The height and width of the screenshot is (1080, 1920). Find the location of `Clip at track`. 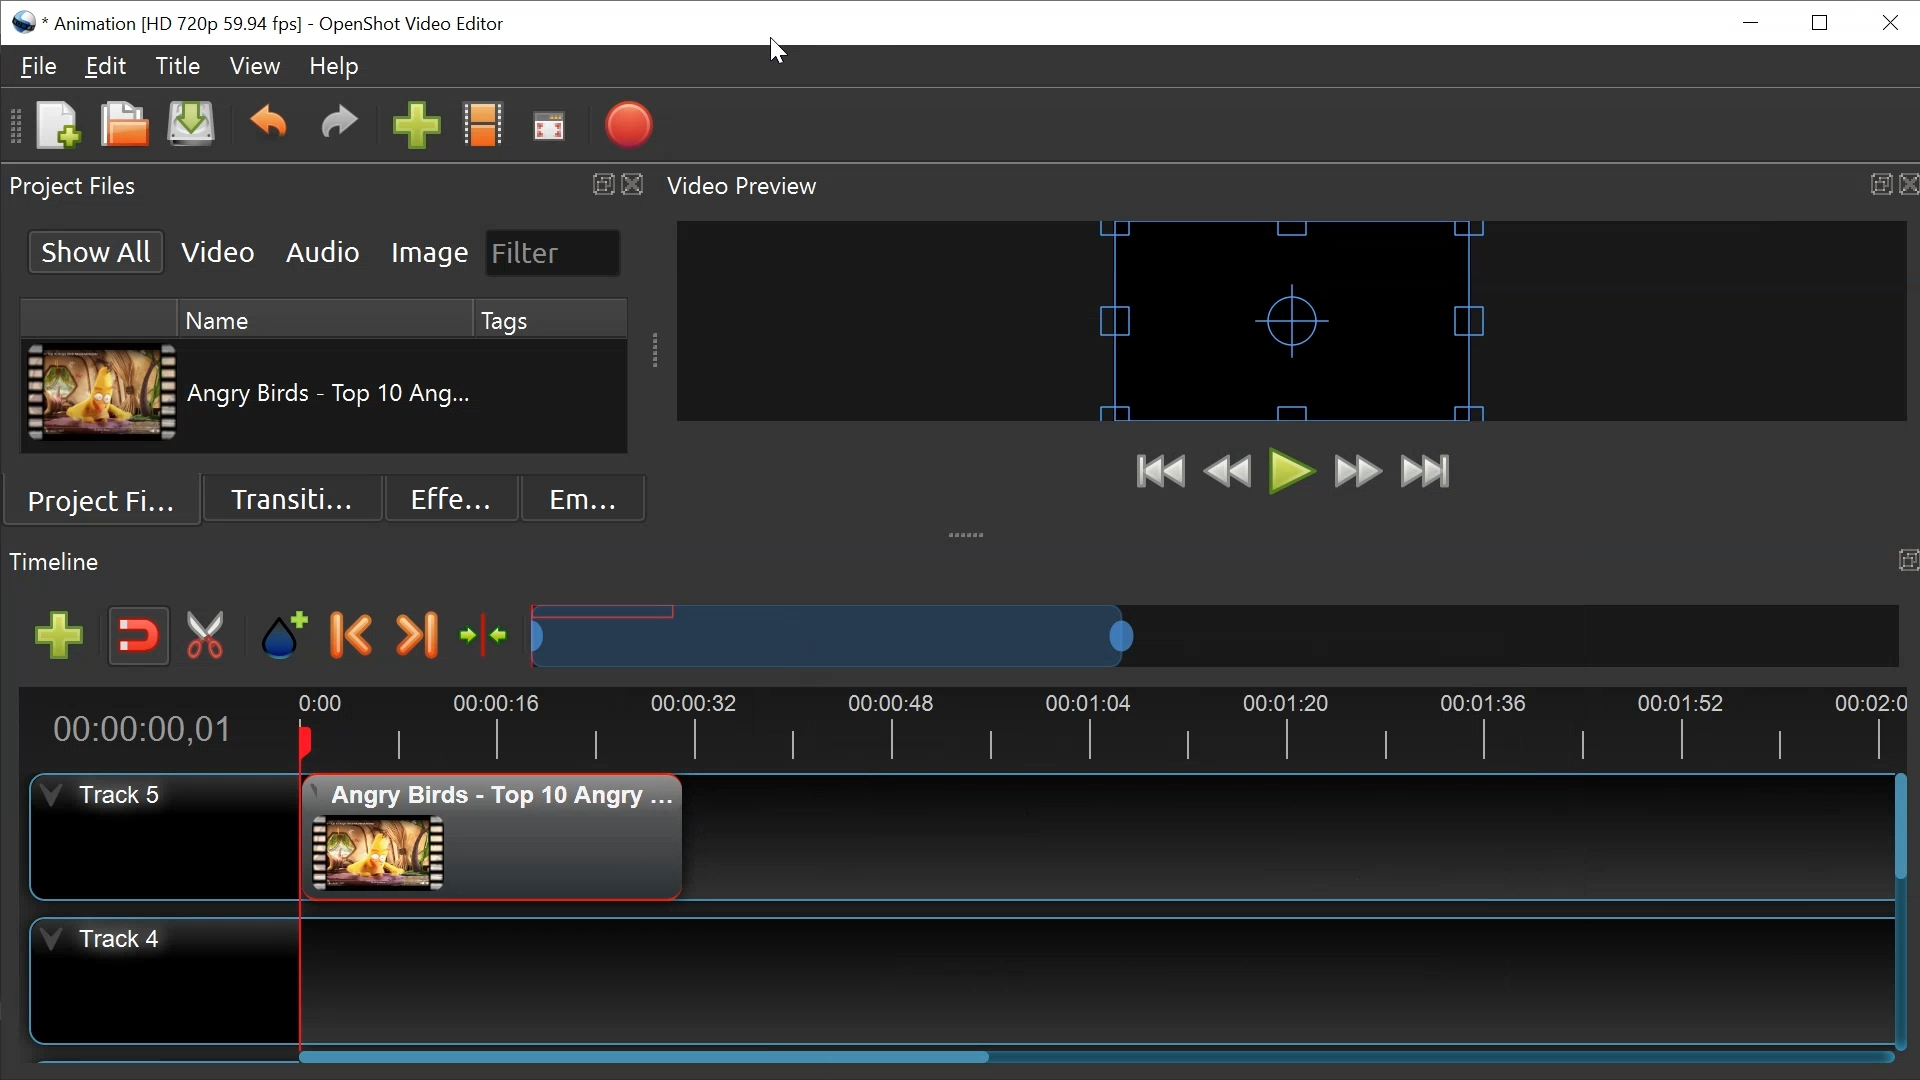

Clip at track is located at coordinates (494, 838).